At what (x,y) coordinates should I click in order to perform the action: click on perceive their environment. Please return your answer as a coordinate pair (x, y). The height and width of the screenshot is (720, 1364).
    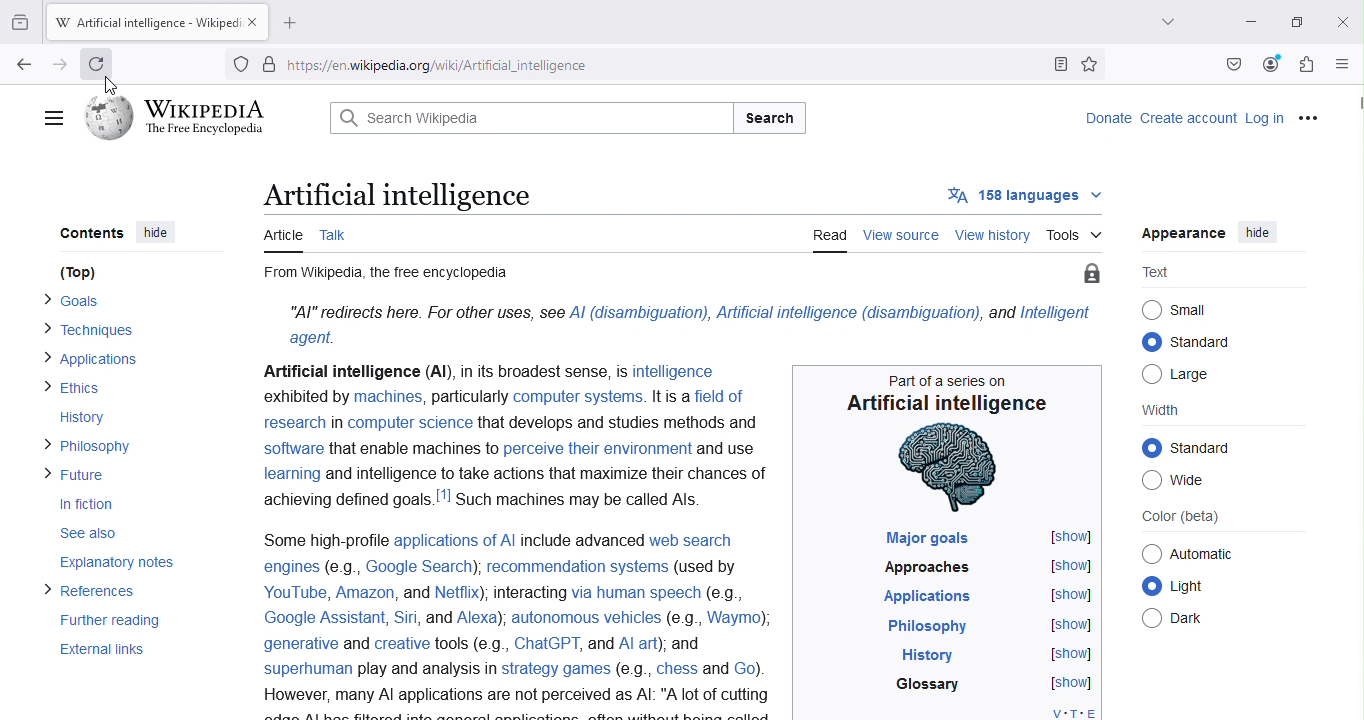
    Looking at the image, I should click on (599, 449).